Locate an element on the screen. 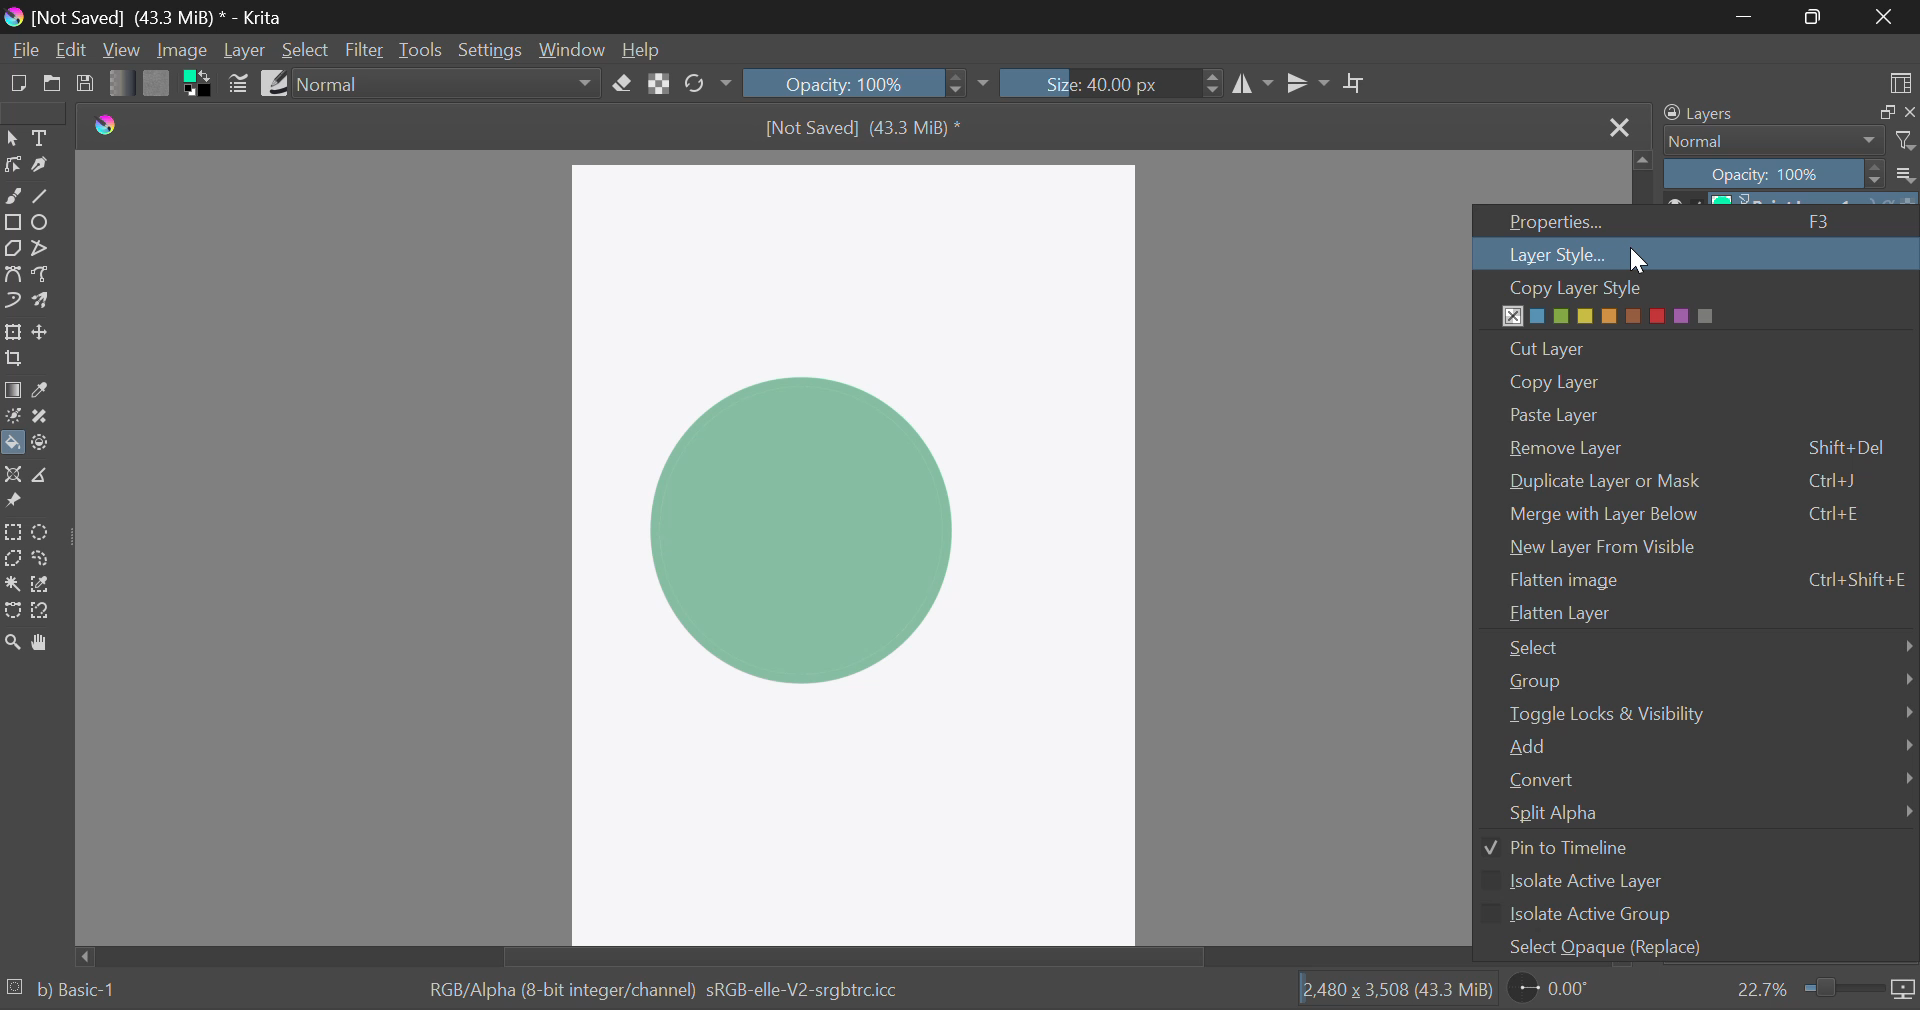 This screenshot has width=1920, height=1010. Brush Settings is located at coordinates (238, 84).